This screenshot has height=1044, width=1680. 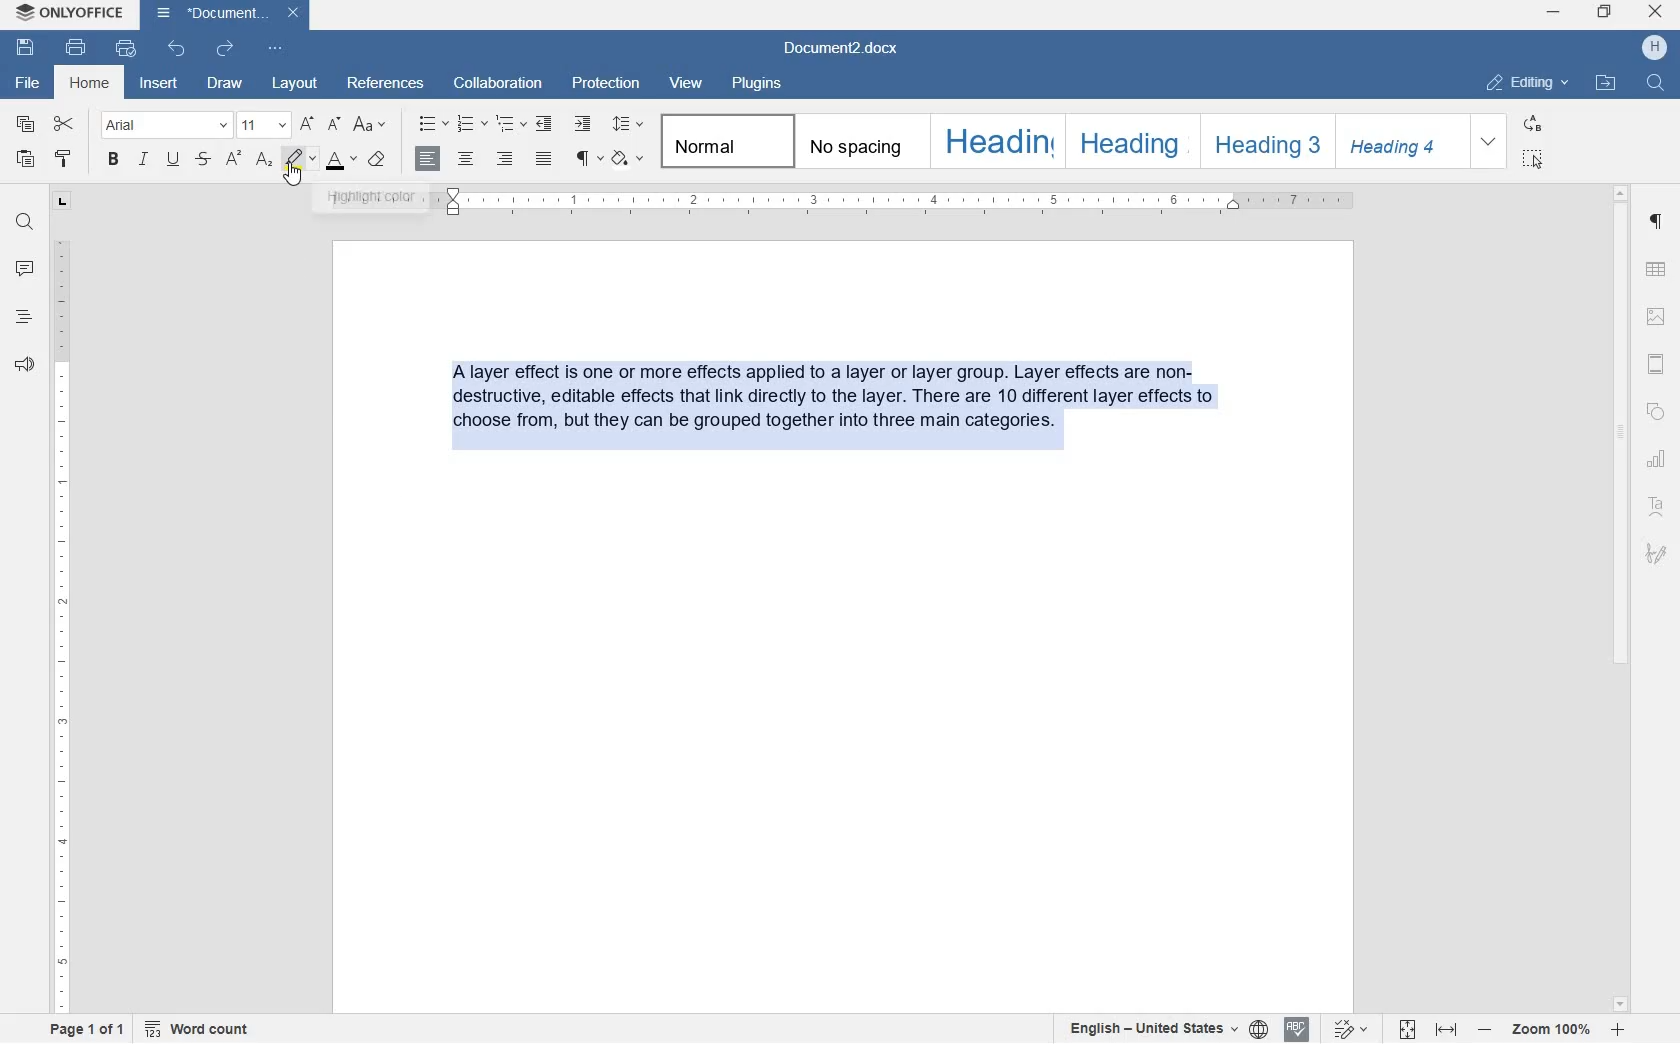 I want to click on FEEDBACK & SUPPORT, so click(x=23, y=364).